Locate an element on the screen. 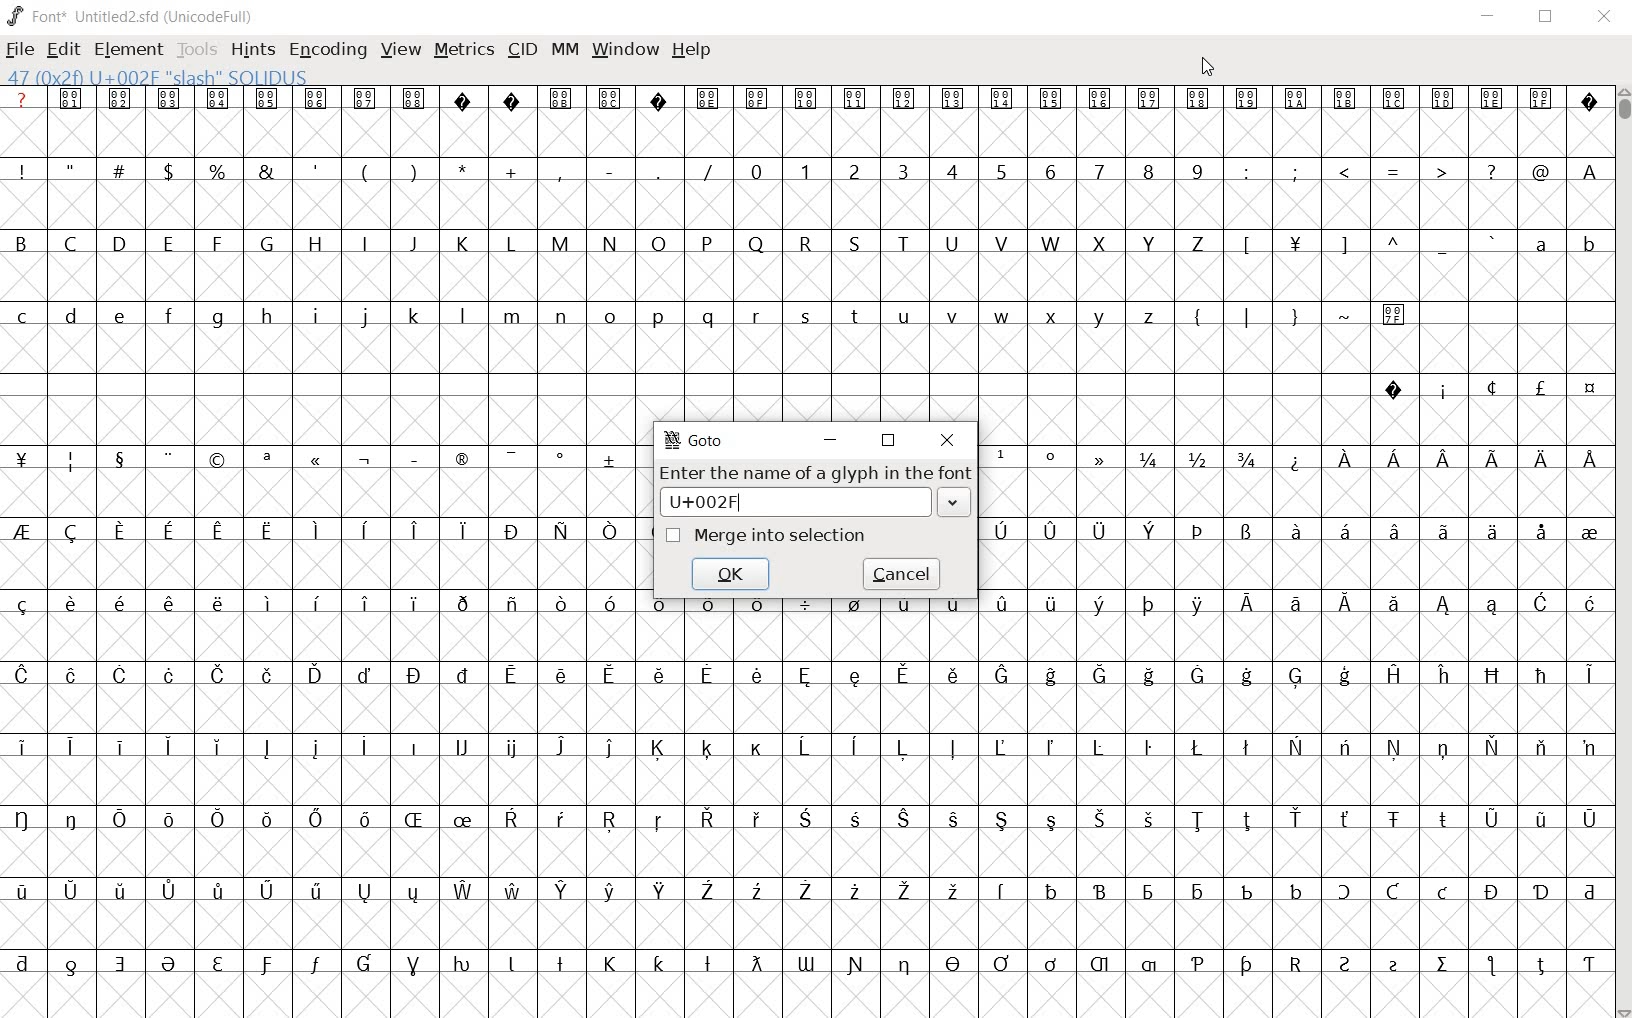 This screenshot has height=1018, width=1632. symbols is located at coordinates (324, 460).